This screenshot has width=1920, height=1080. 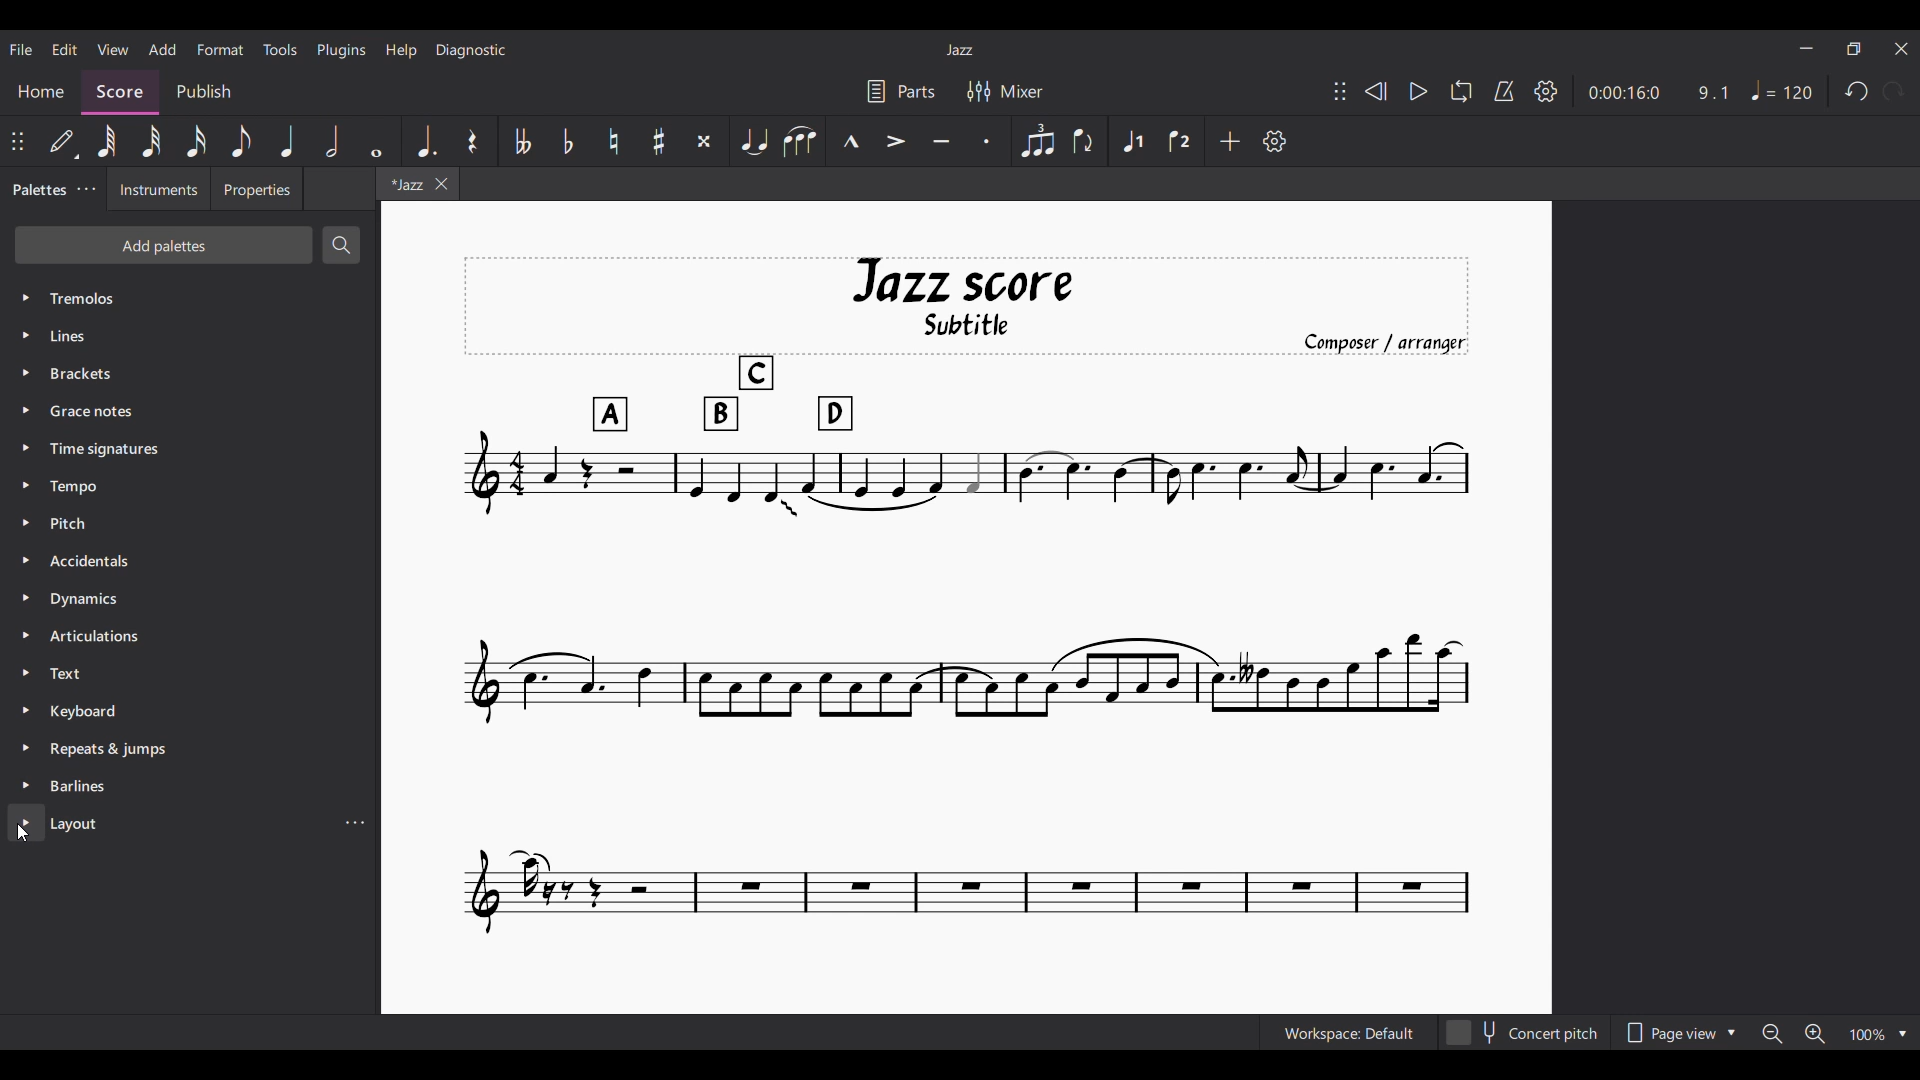 I want to click on Time signatures, so click(x=190, y=449).